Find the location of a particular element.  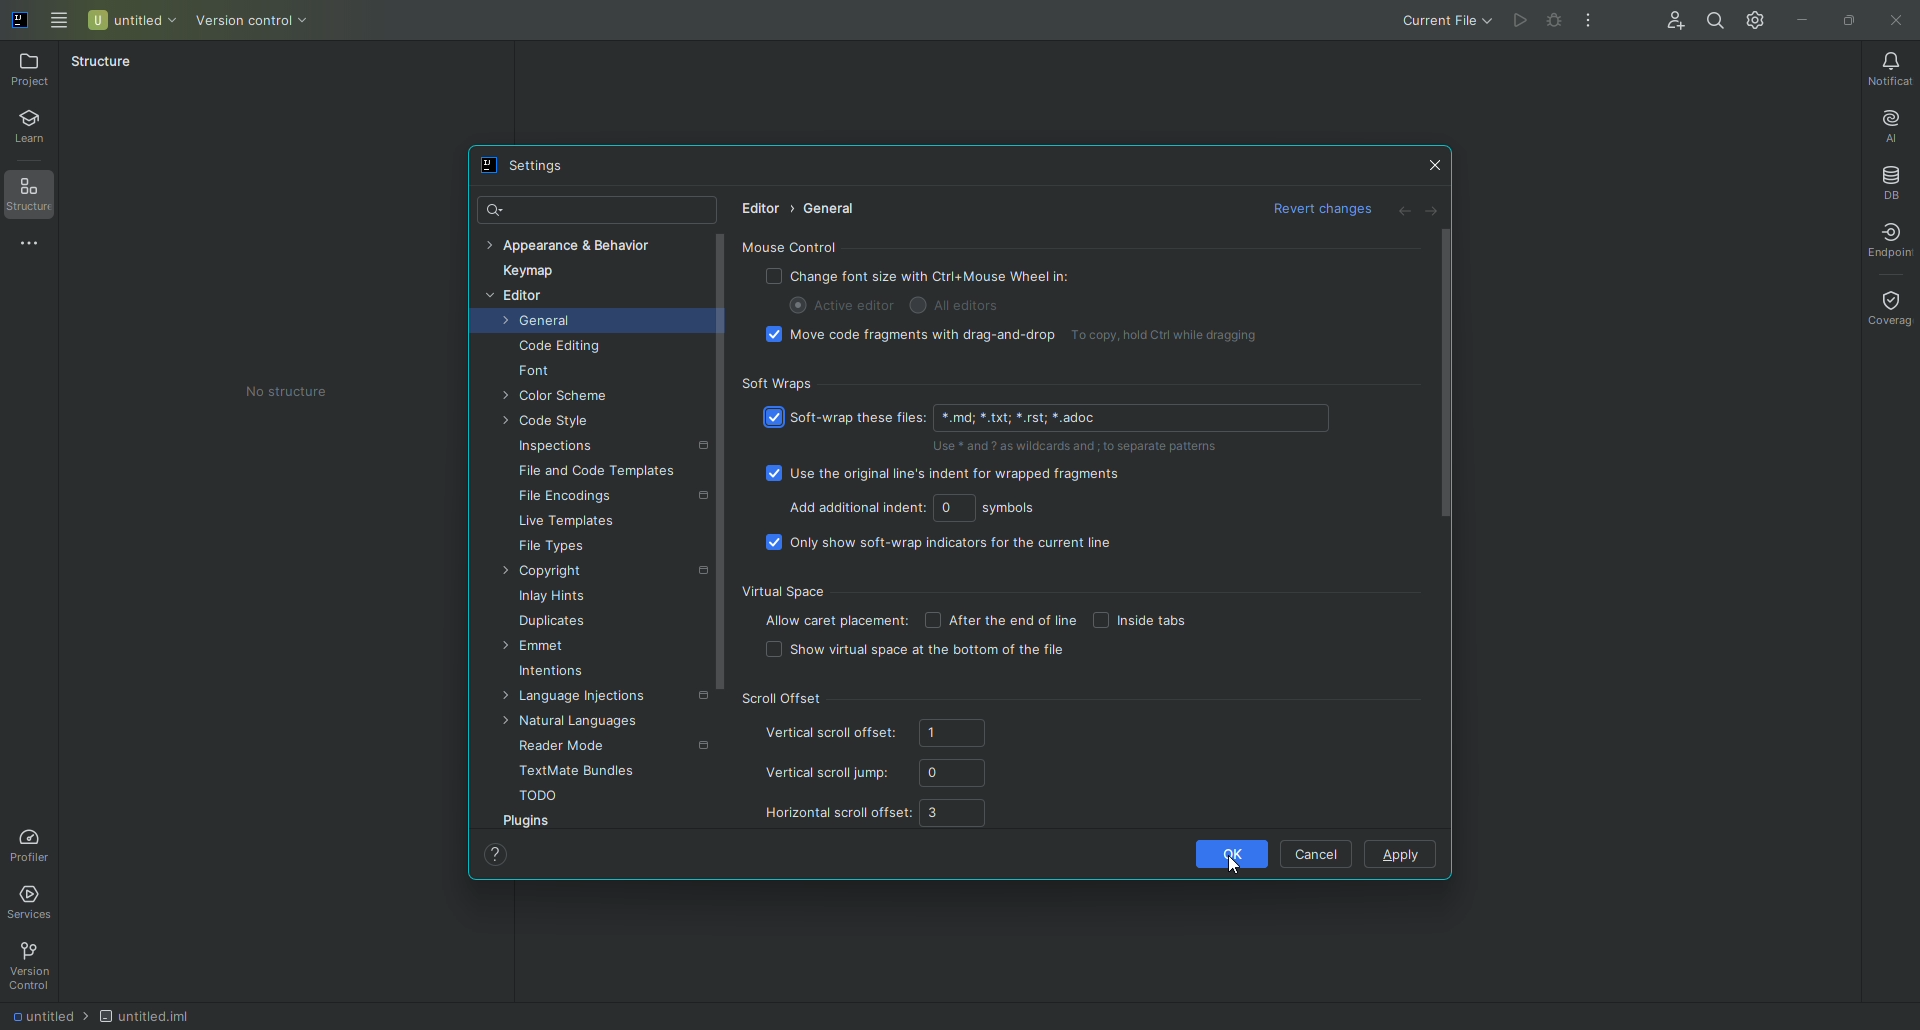

Soft wrap files is located at coordinates (1062, 419).